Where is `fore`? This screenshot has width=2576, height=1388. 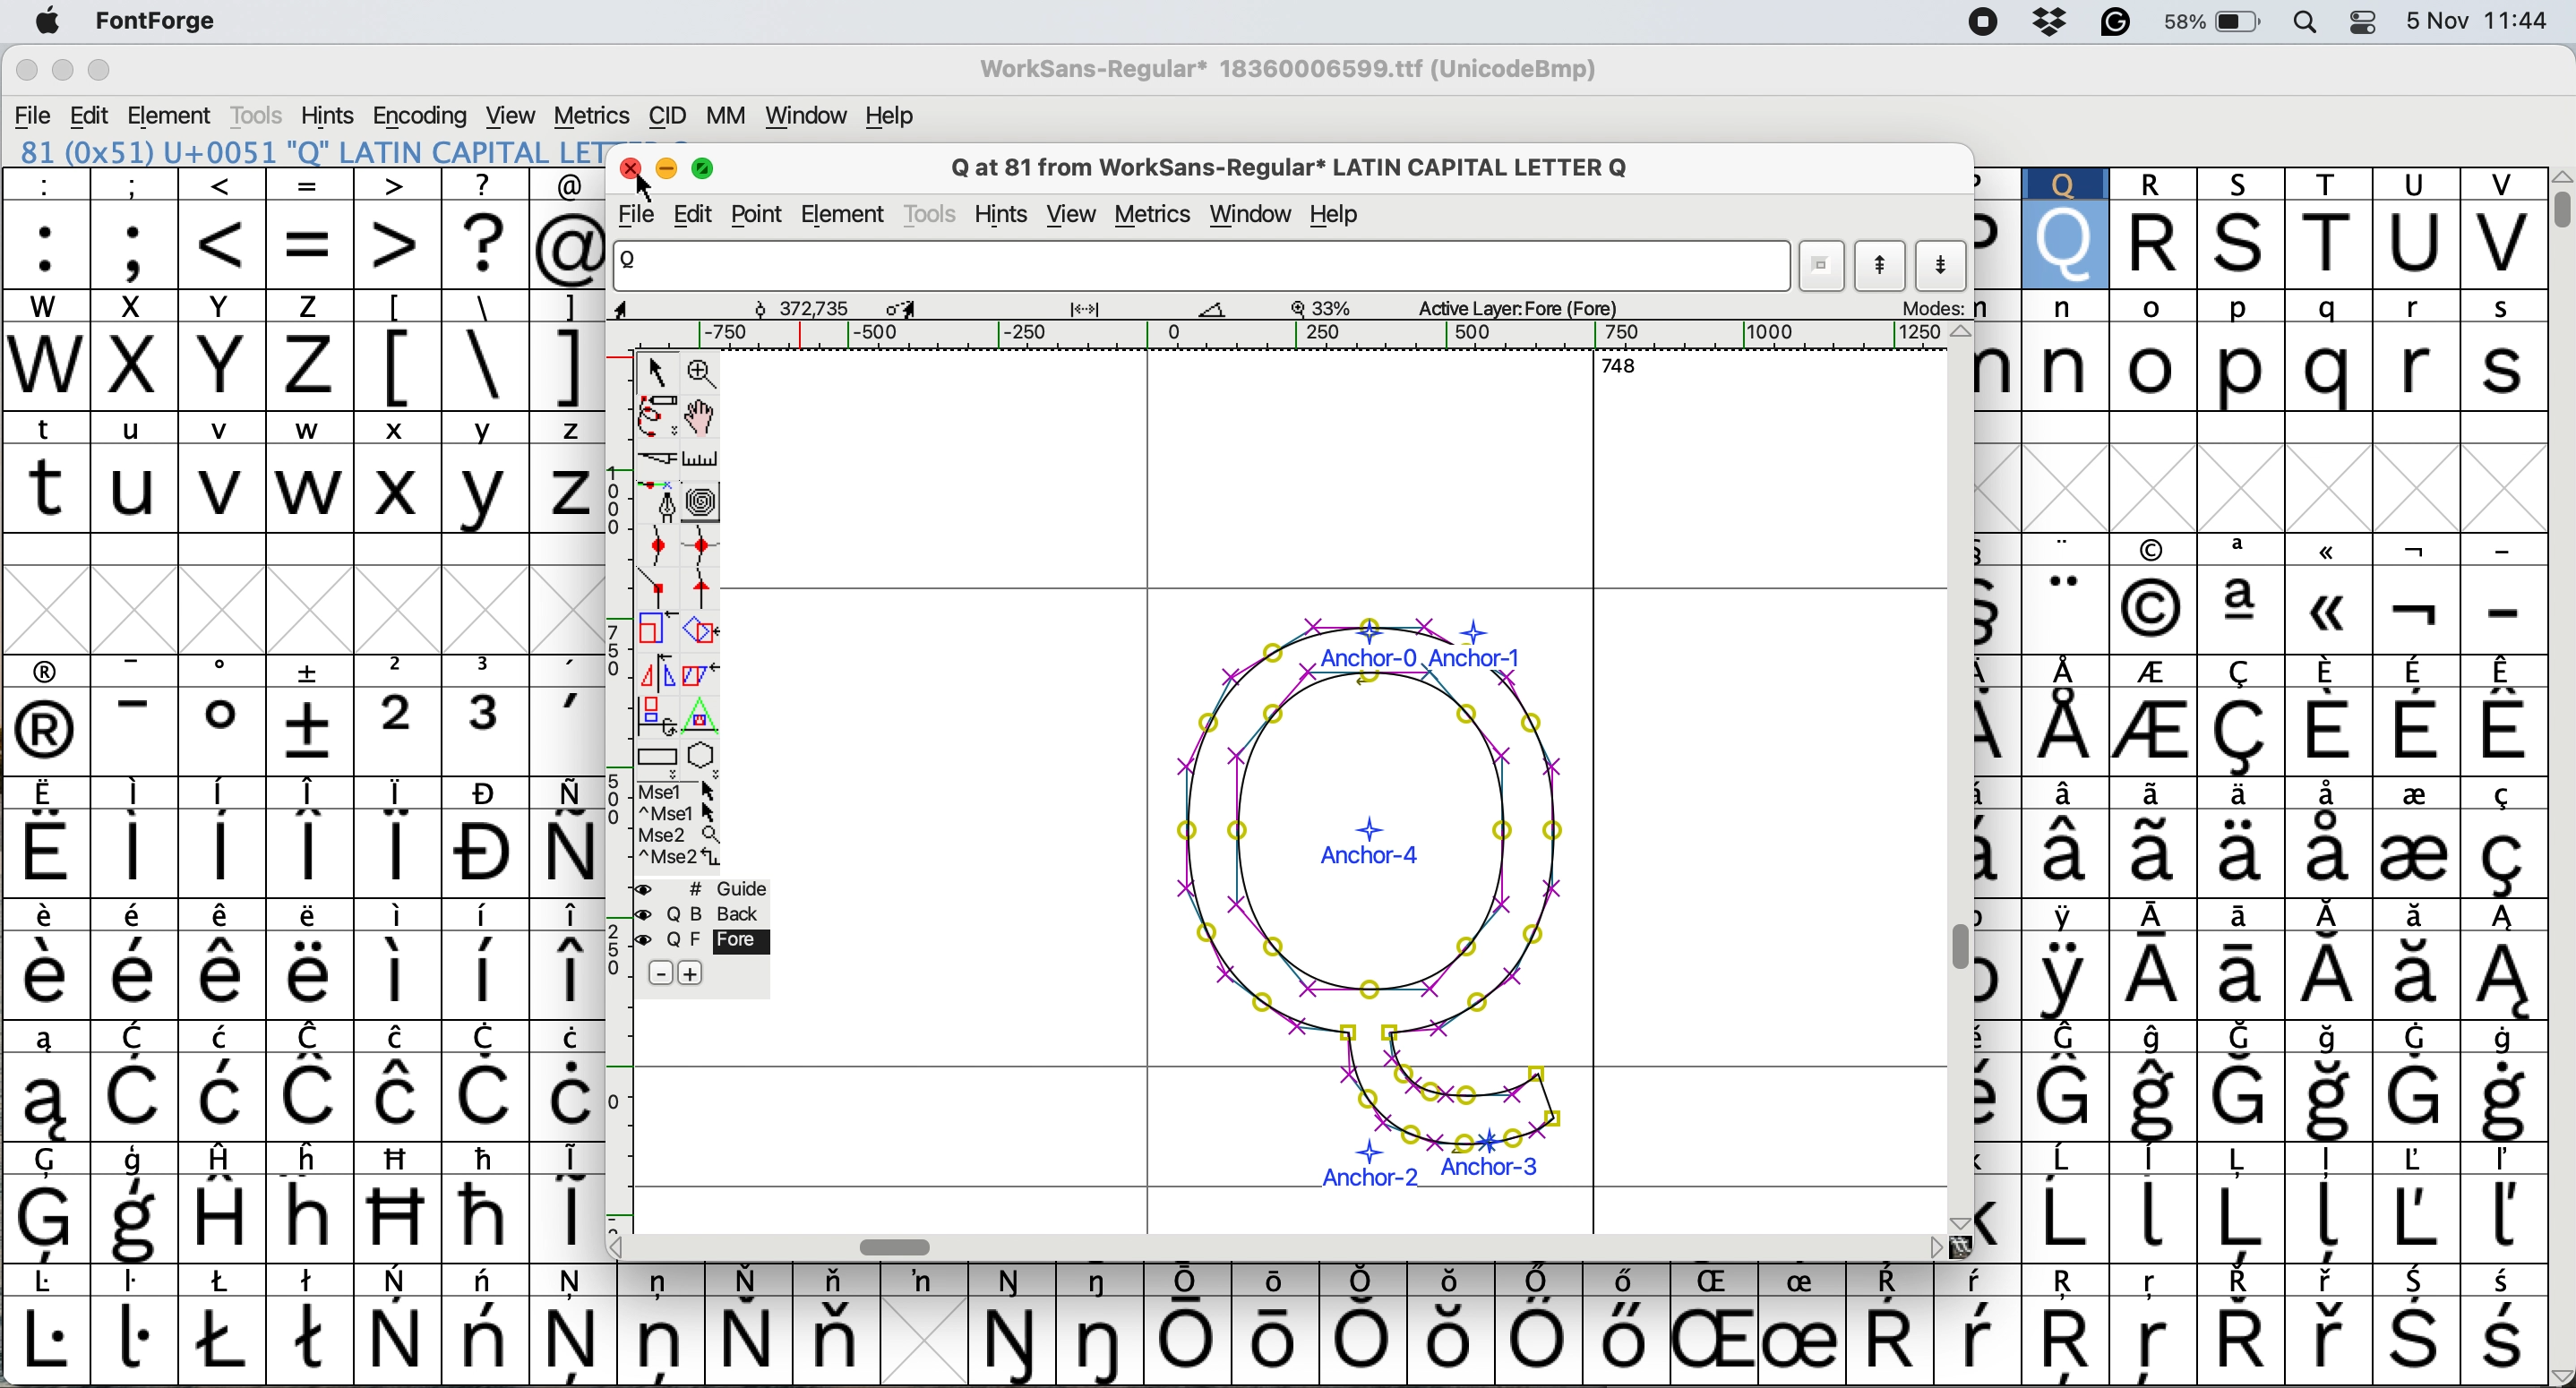
fore is located at coordinates (701, 942).